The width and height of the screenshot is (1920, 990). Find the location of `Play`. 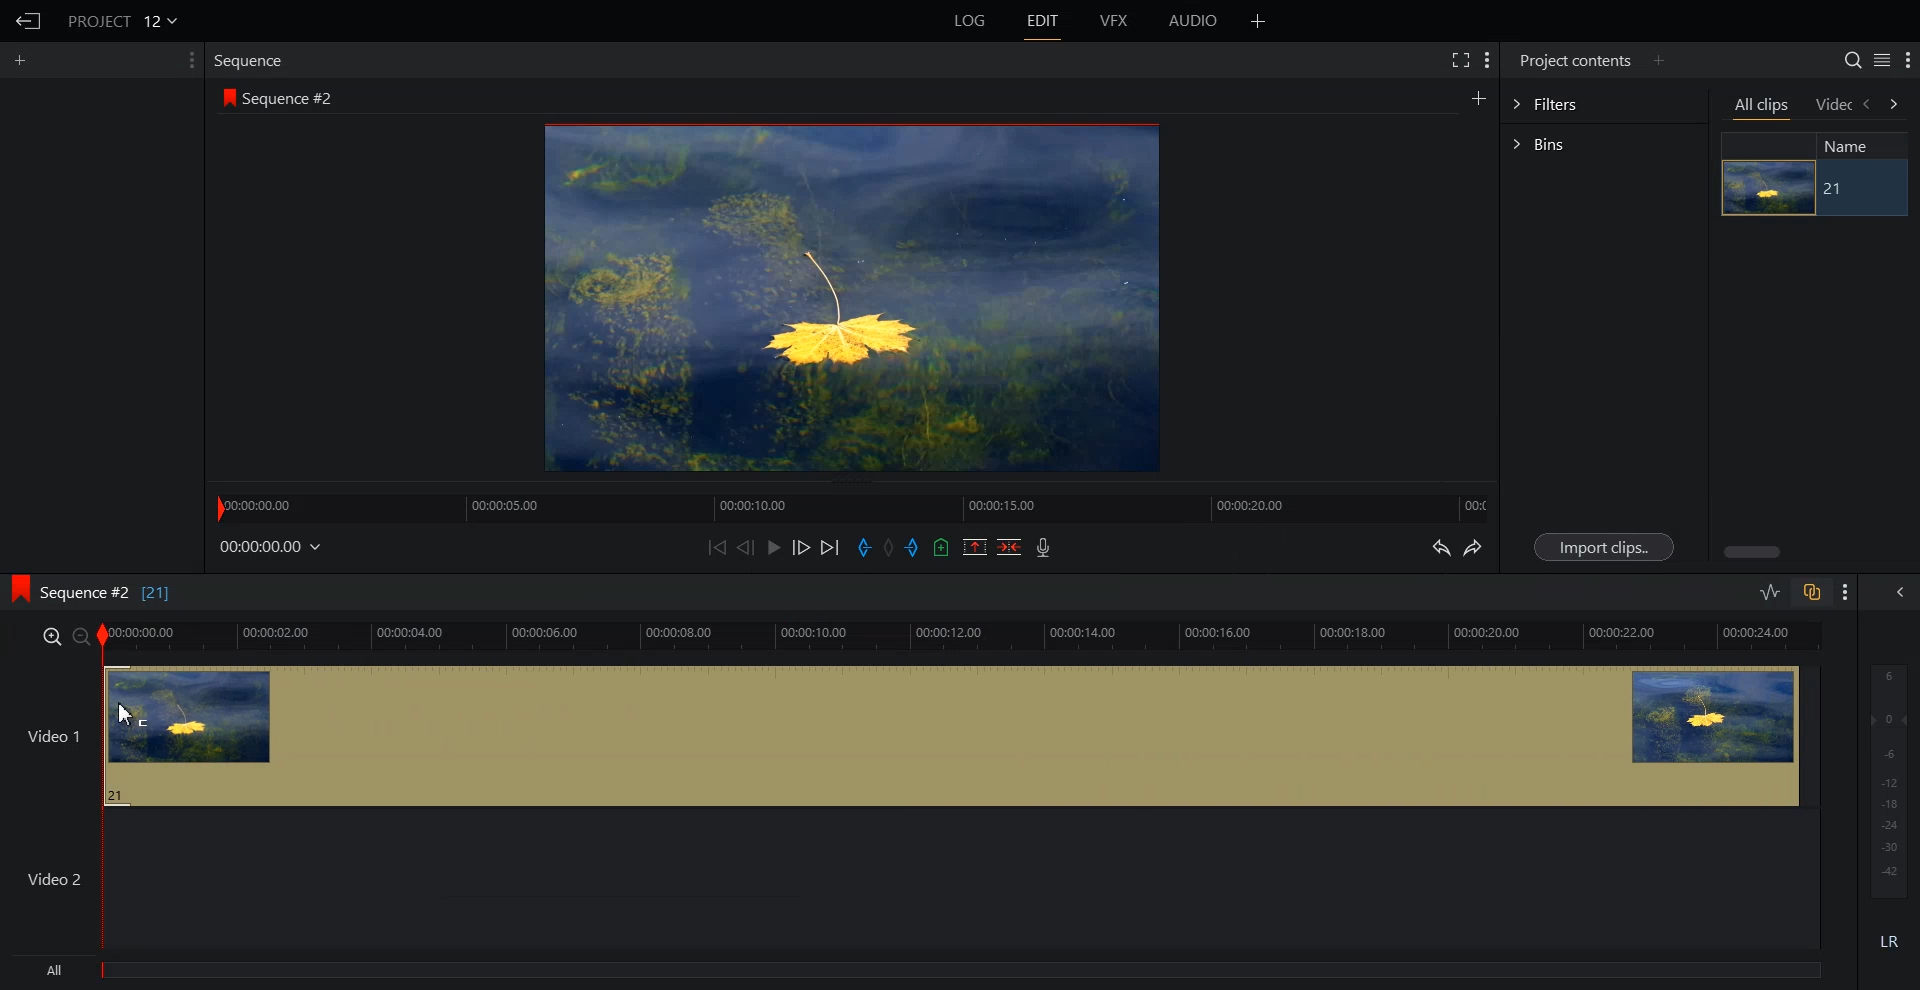

Play is located at coordinates (774, 546).